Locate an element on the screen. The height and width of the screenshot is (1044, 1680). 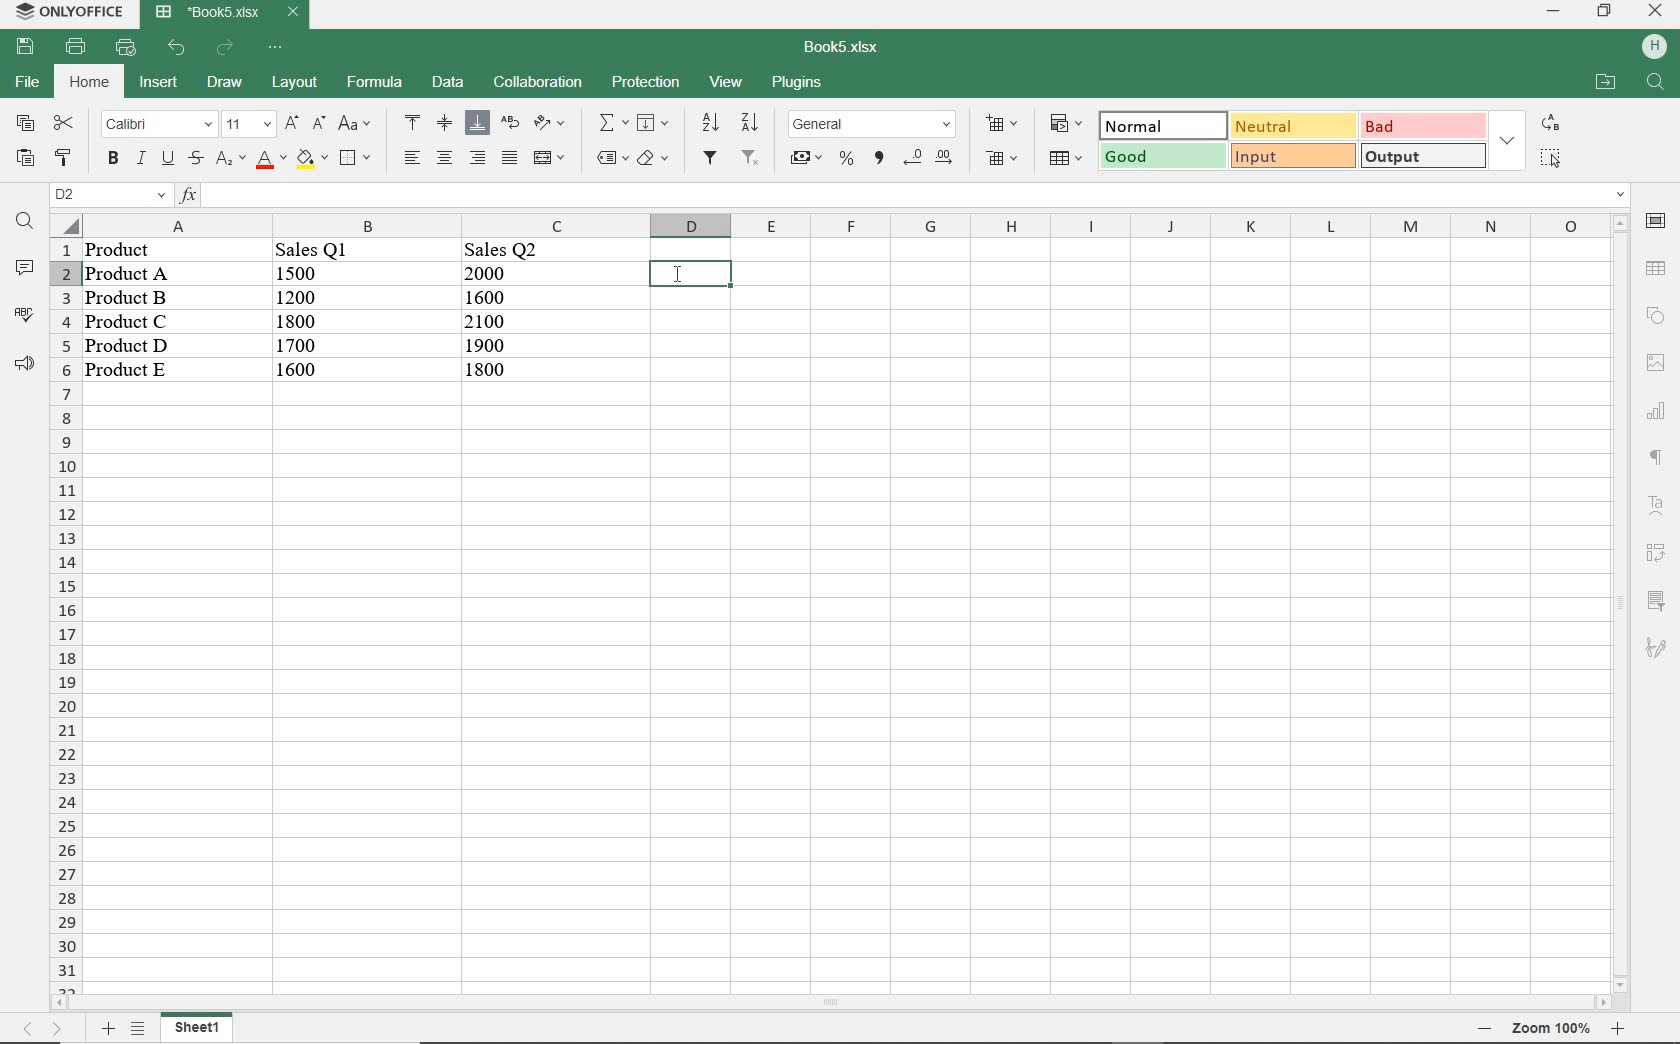
underline is located at coordinates (167, 157).